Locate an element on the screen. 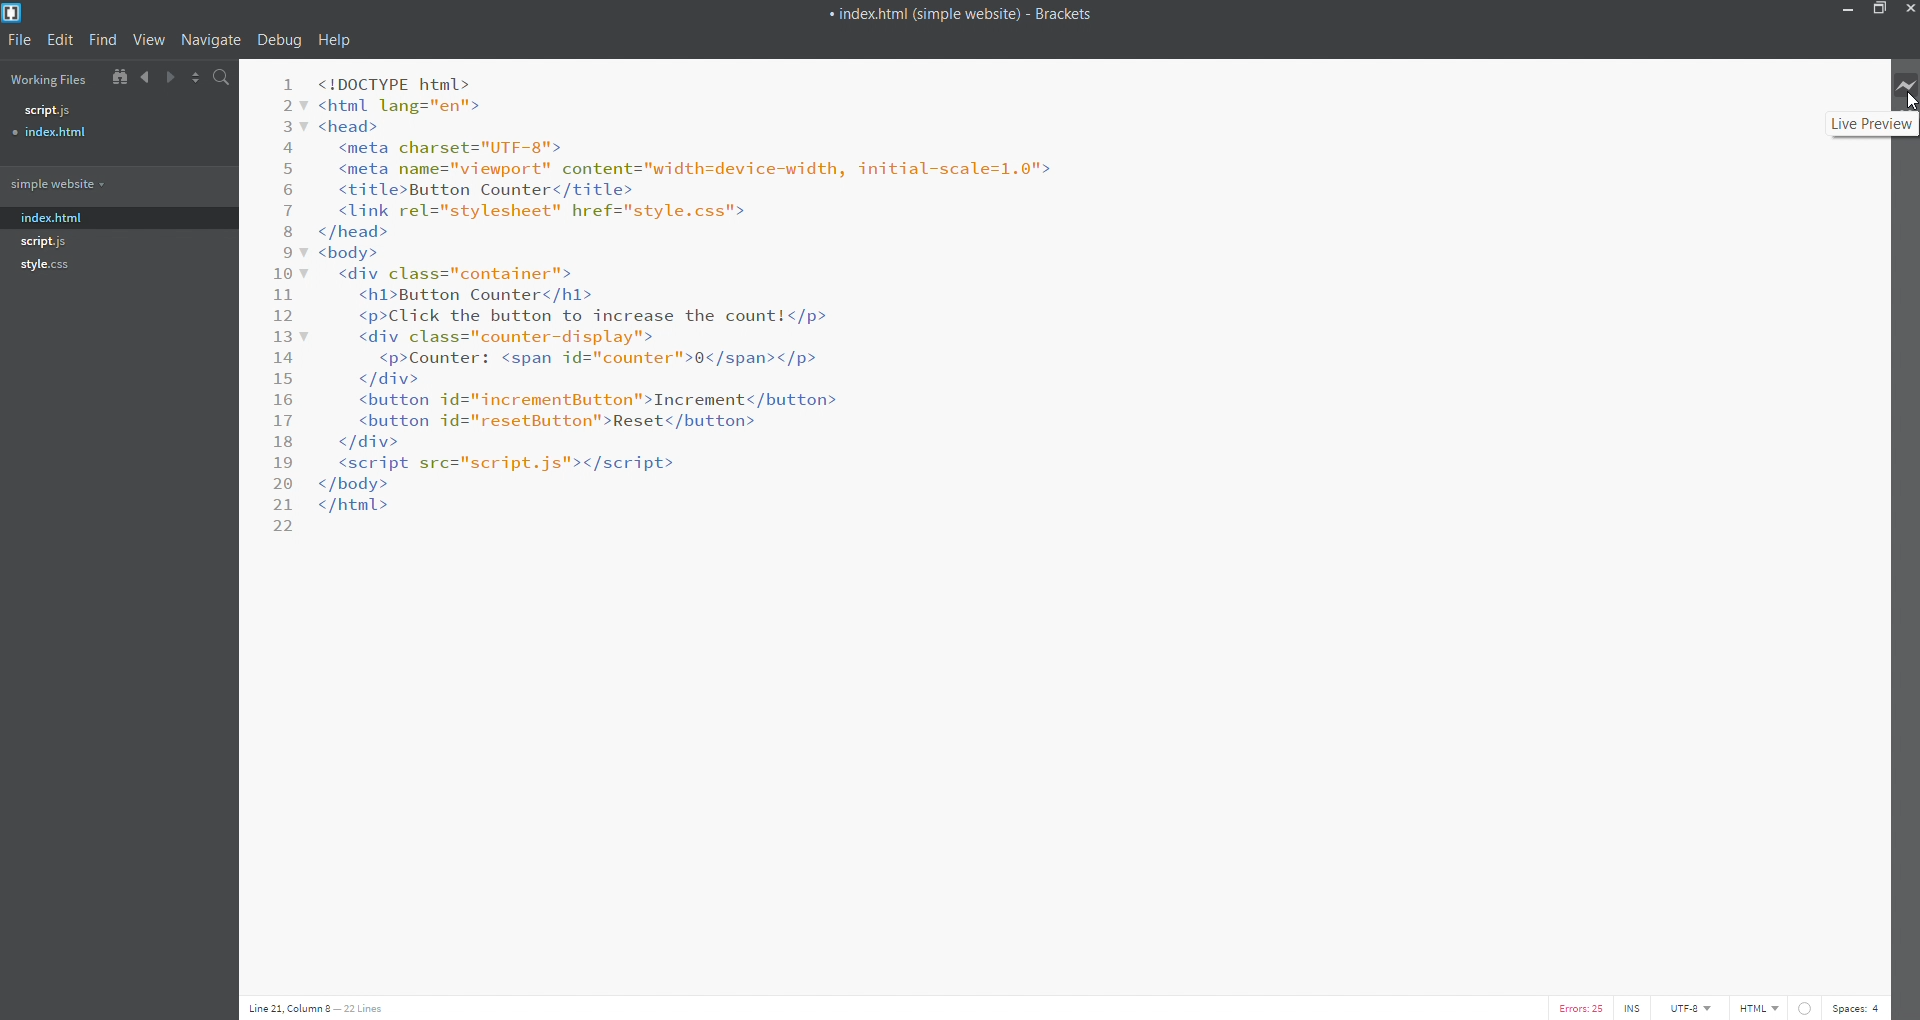  debug is located at coordinates (277, 42).